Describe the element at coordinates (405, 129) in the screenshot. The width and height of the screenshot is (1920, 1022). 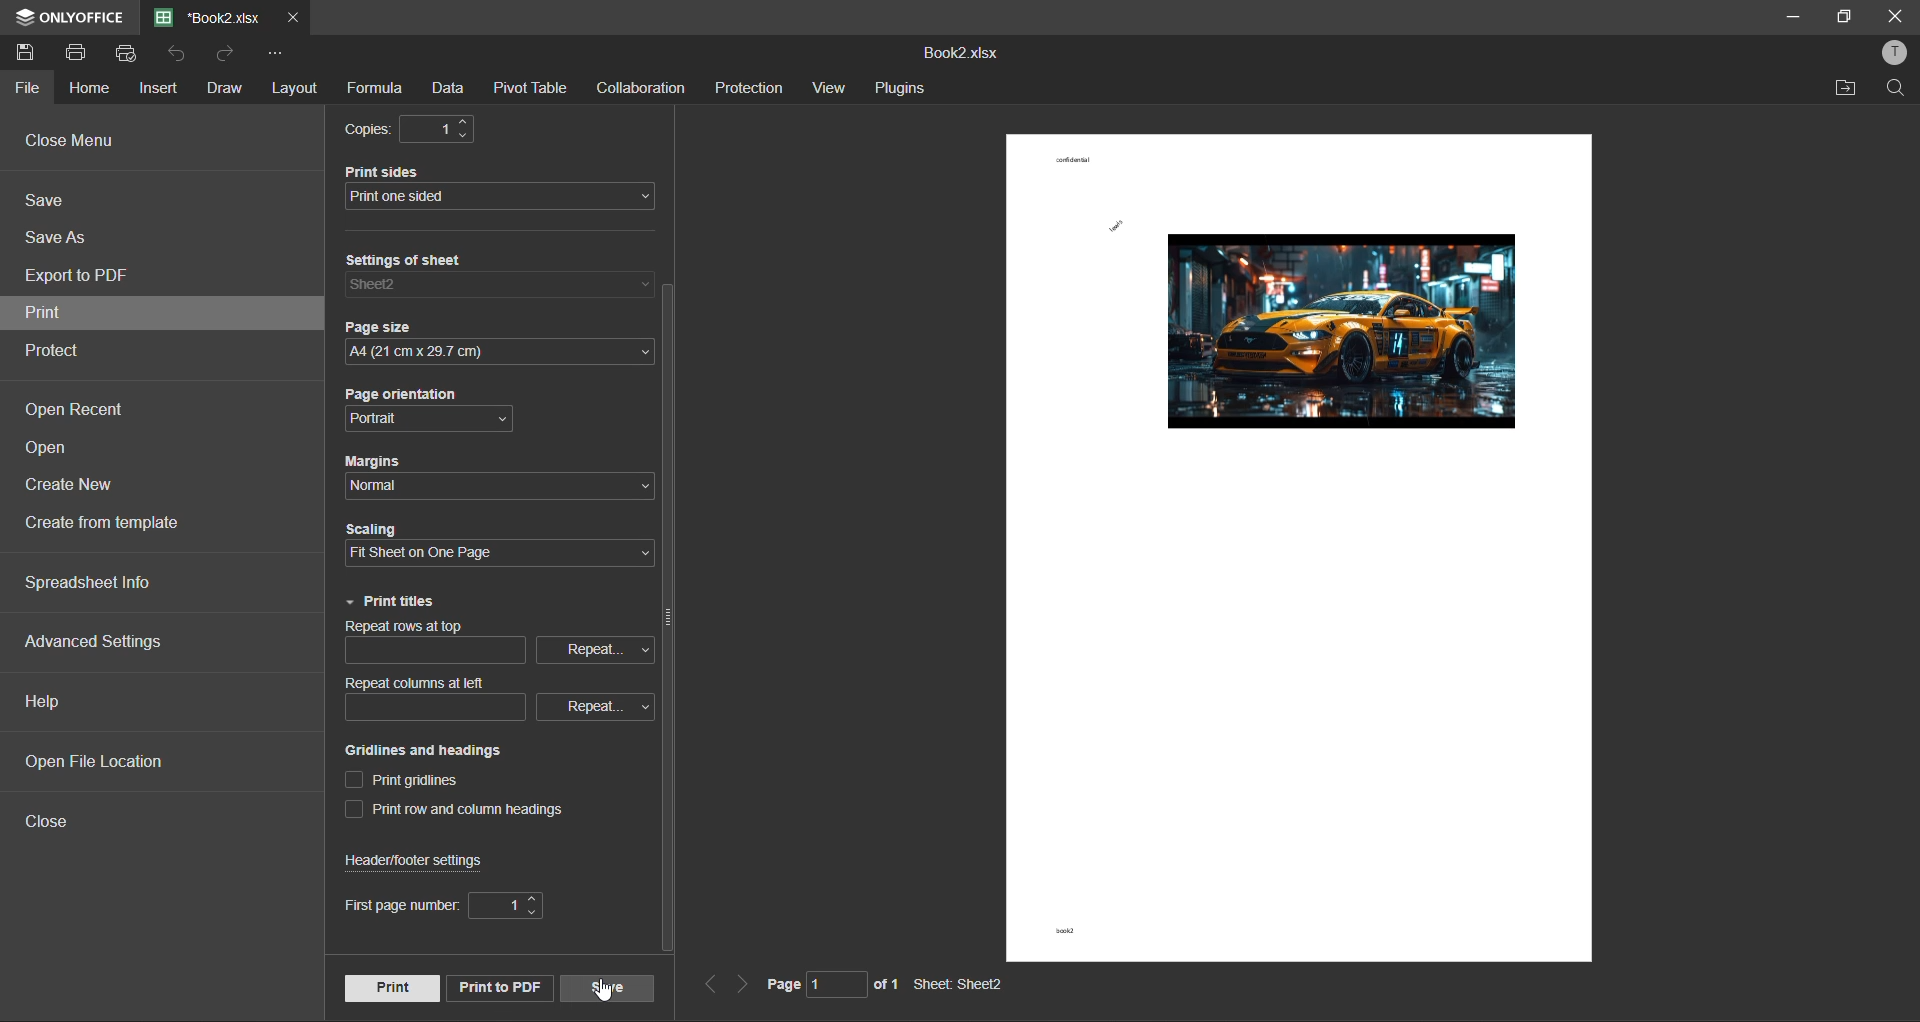
I see `copies` at that location.